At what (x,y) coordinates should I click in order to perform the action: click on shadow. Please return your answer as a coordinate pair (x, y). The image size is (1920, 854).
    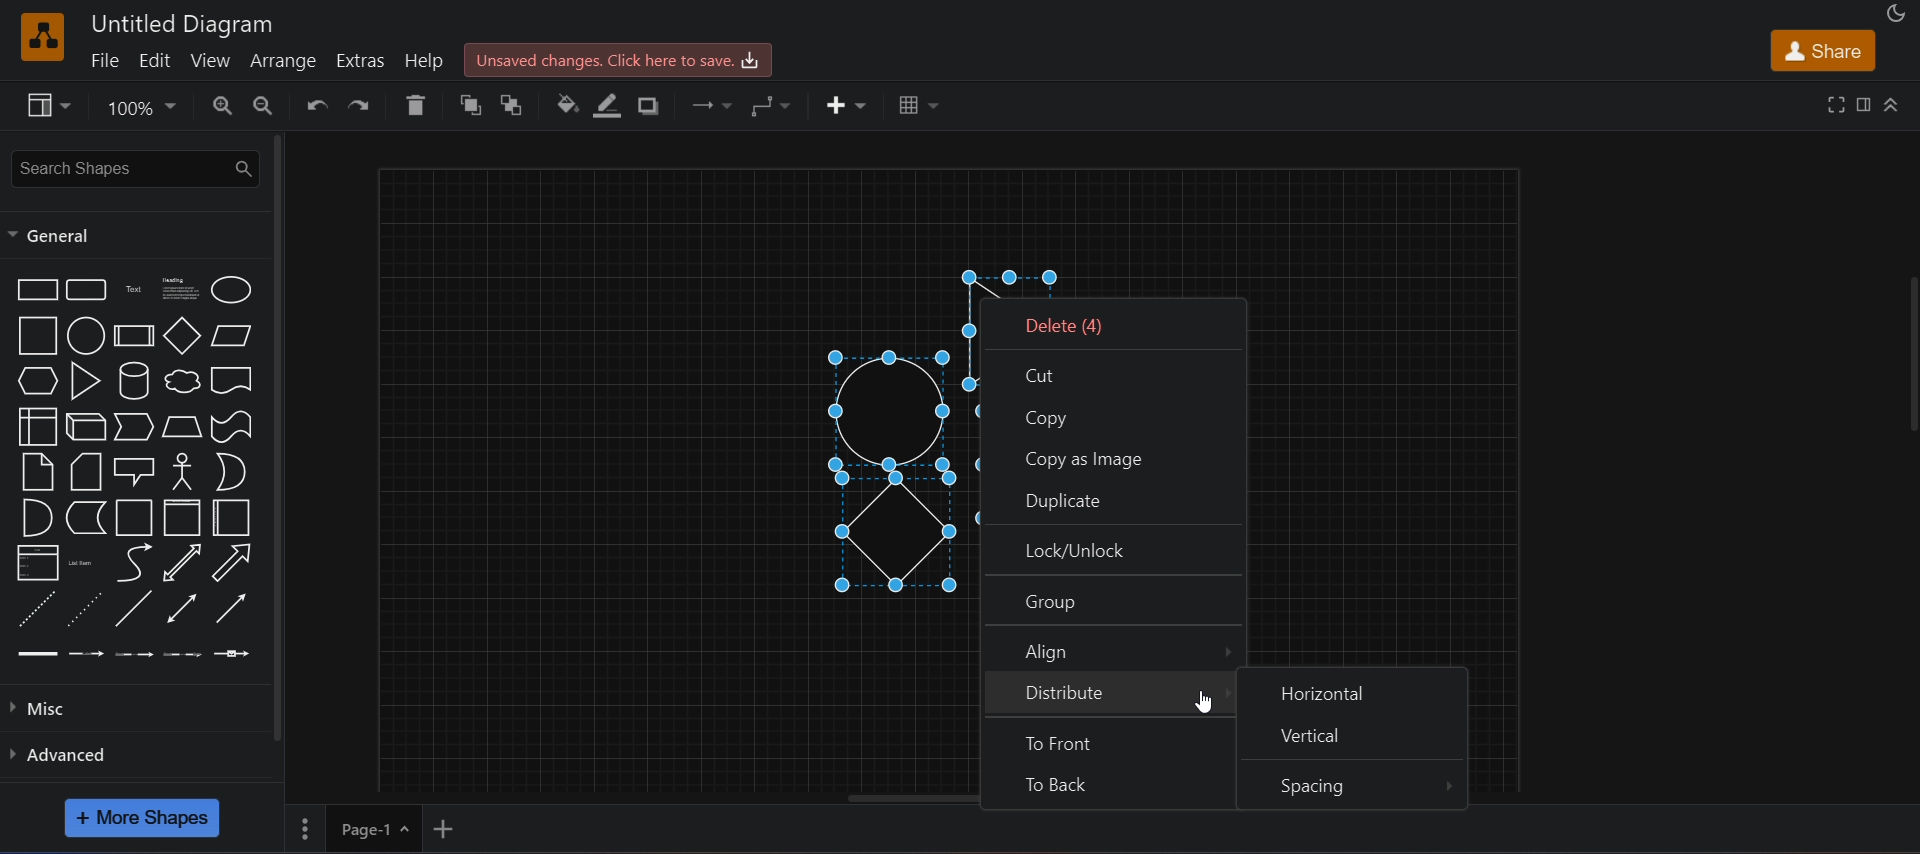
    Looking at the image, I should click on (654, 106).